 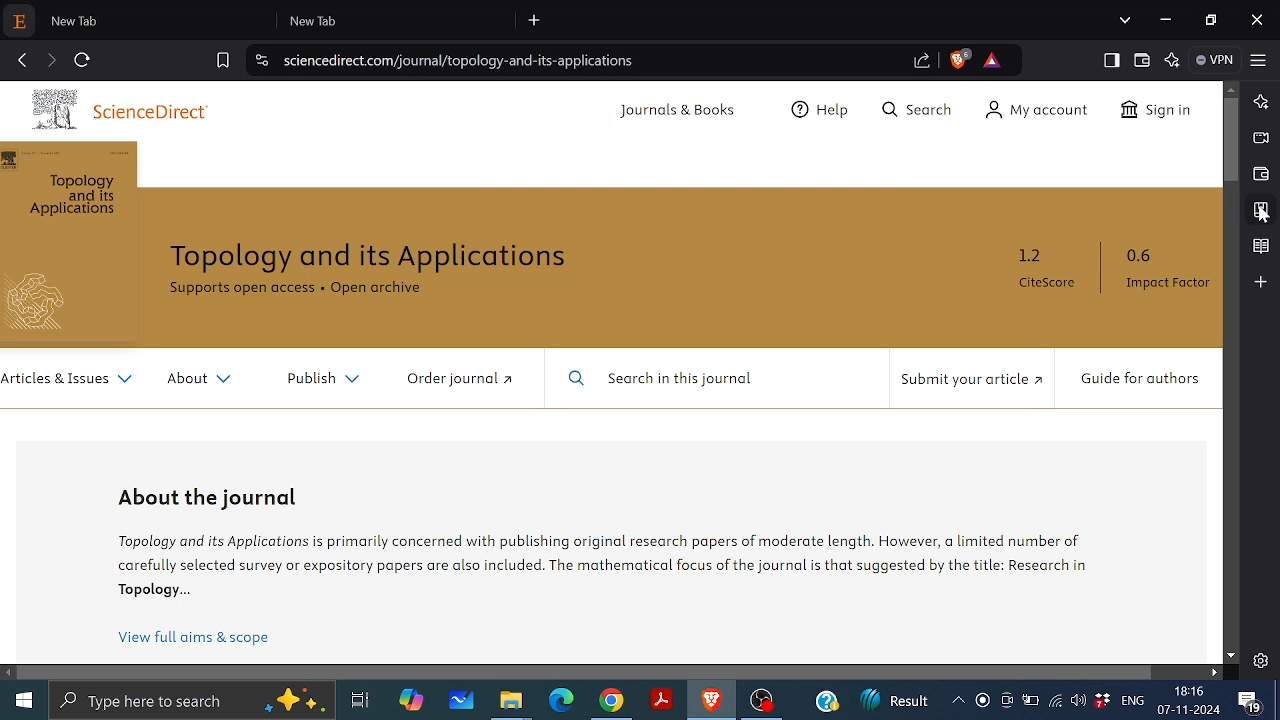 I want to click on Order journal, so click(x=461, y=380).